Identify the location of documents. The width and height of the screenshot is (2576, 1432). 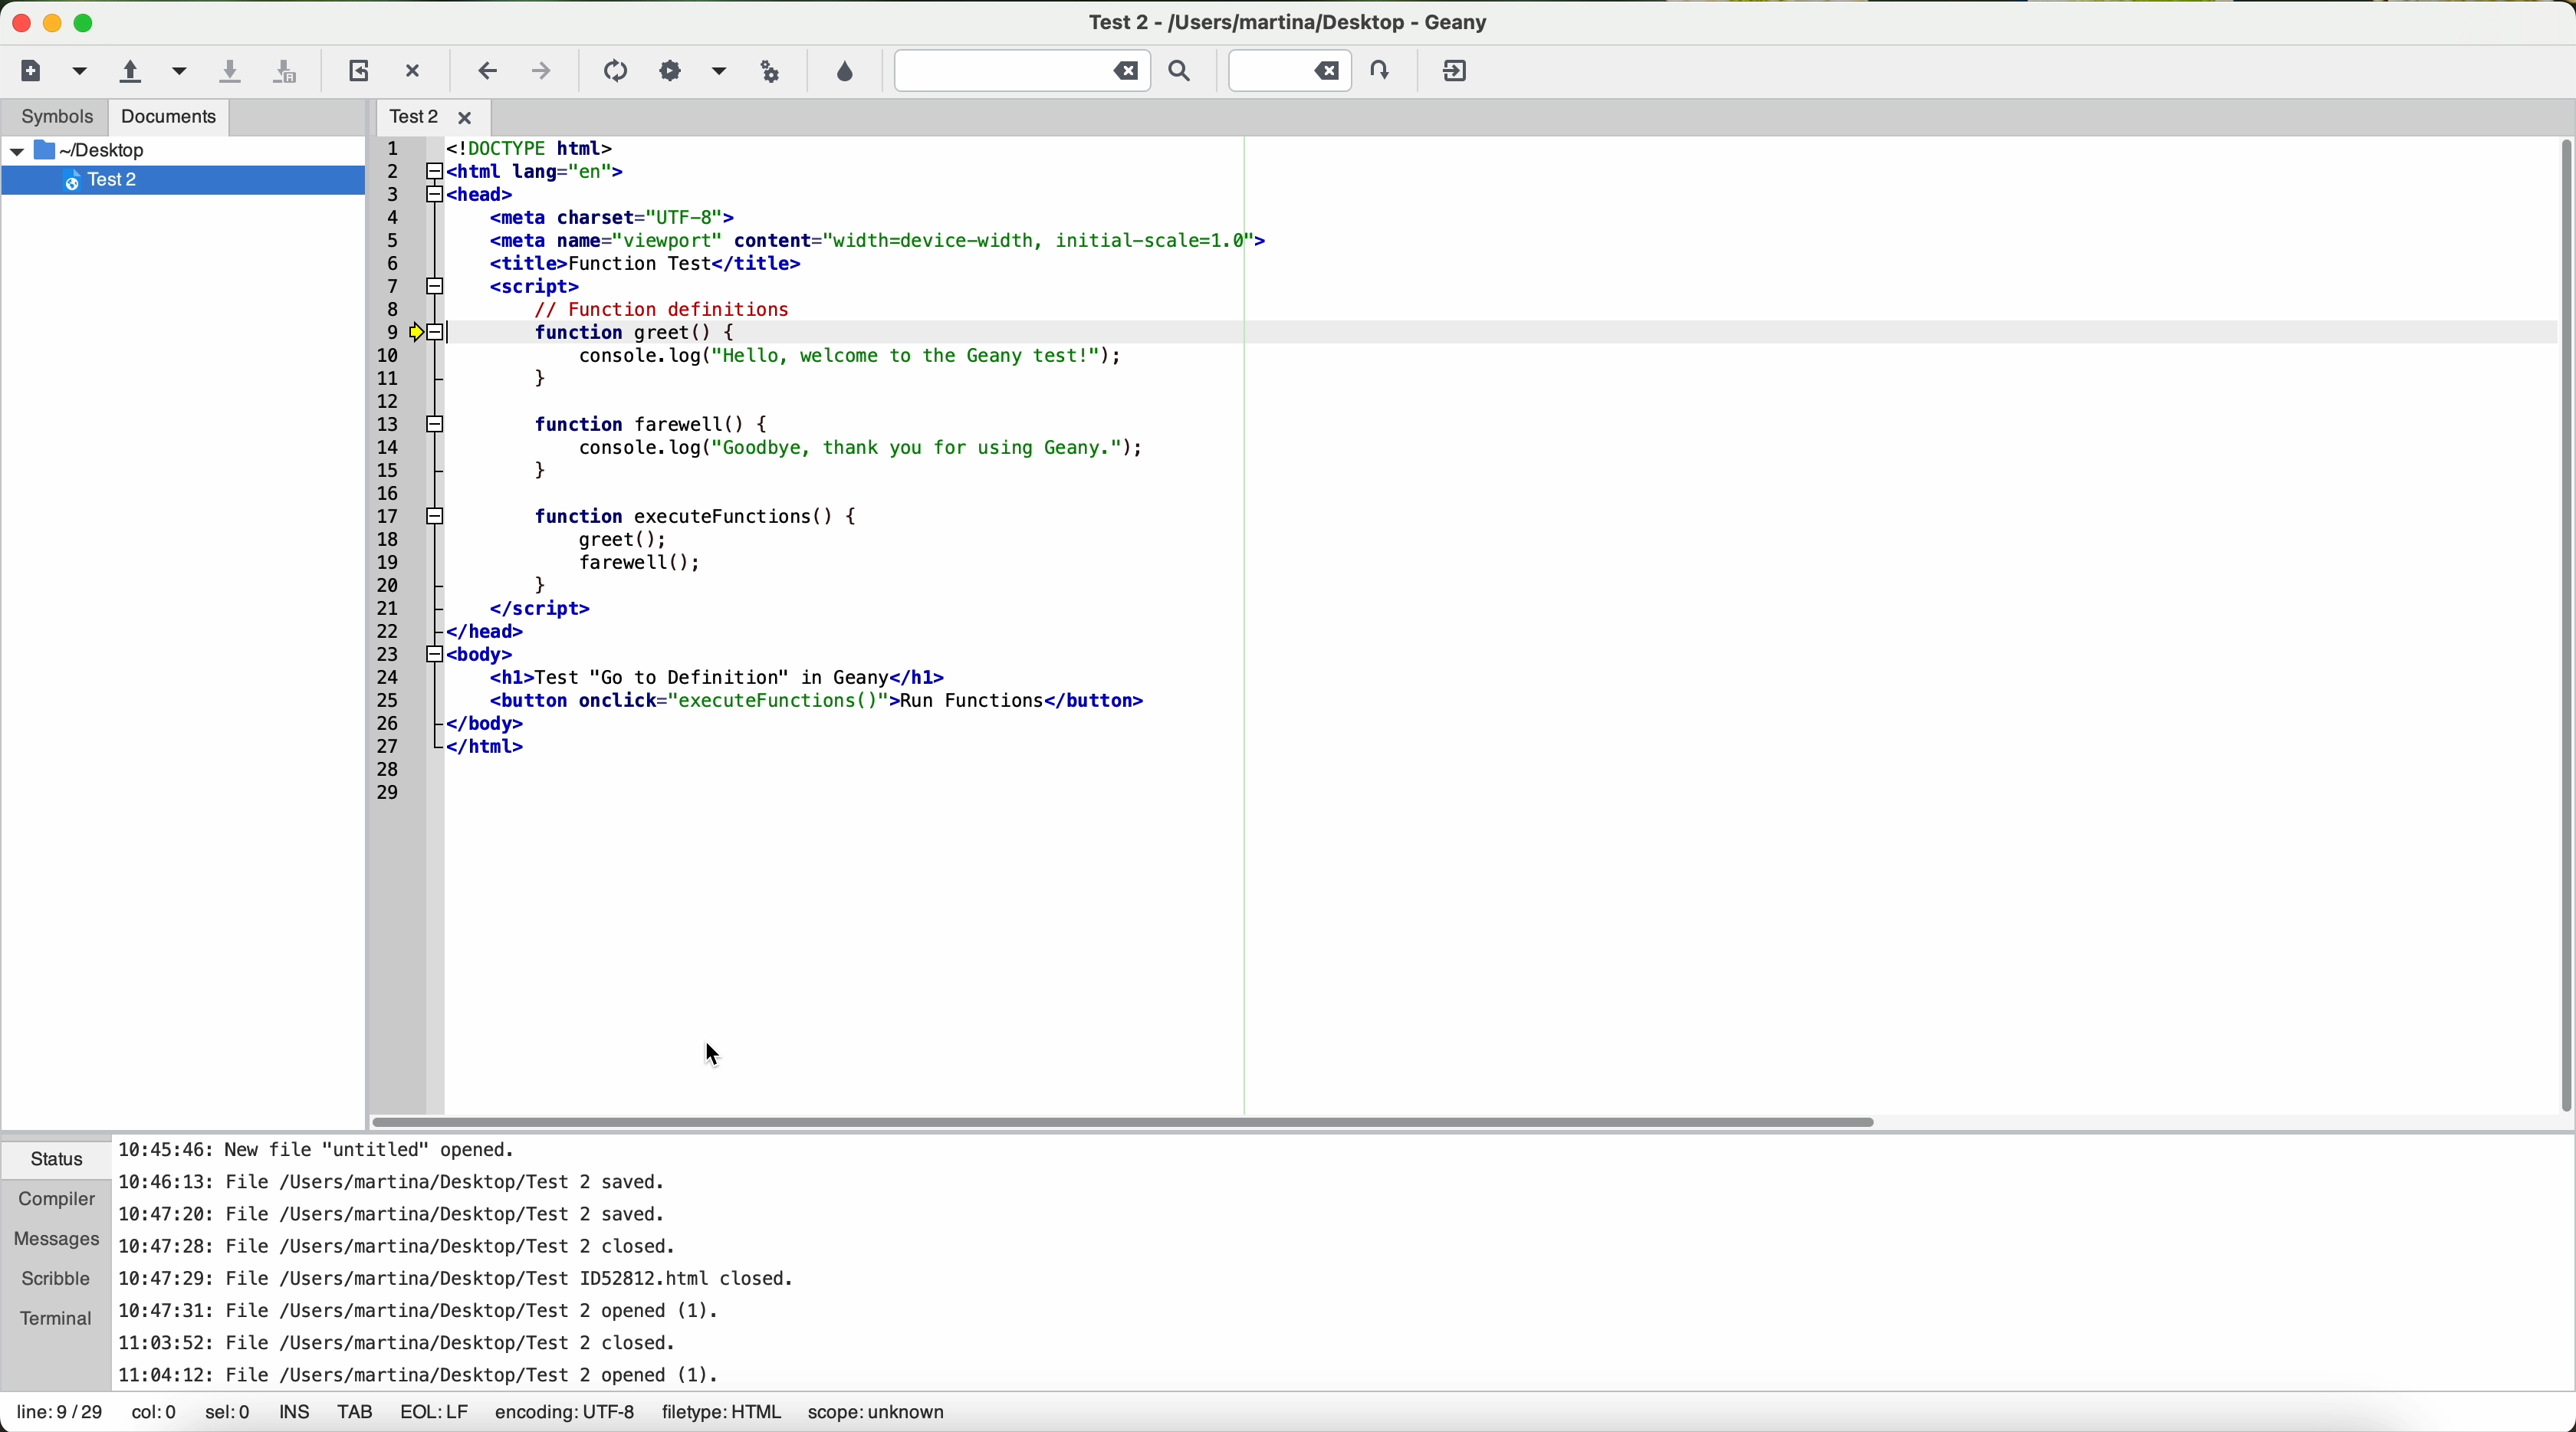
(169, 117).